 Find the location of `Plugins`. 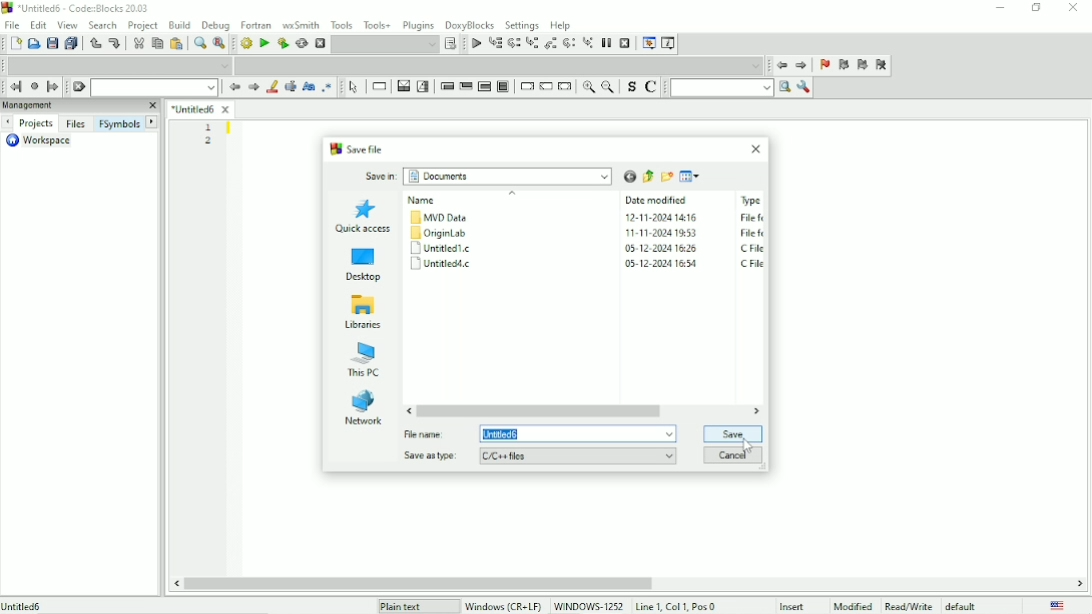

Plugins is located at coordinates (417, 25).